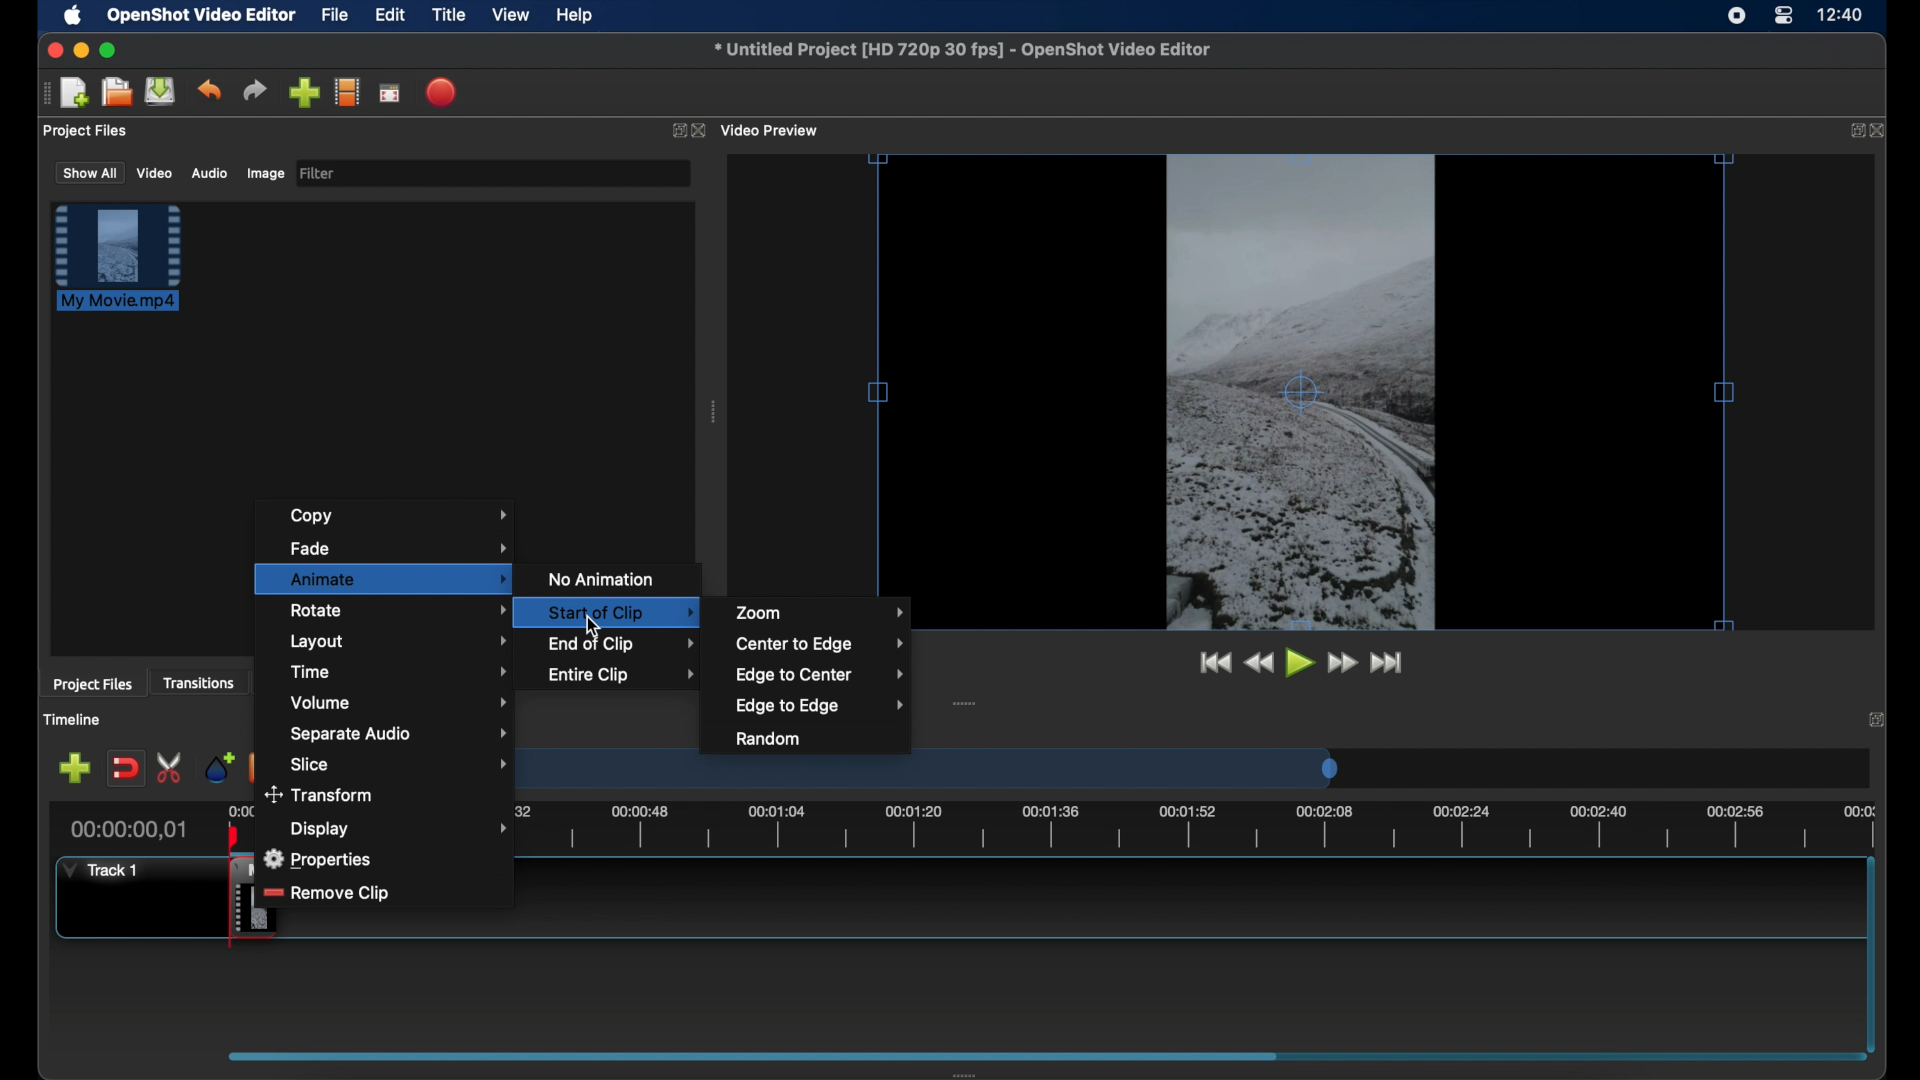 The height and width of the screenshot is (1080, 1920). What do you see at coordinates (116, 92) in the screenshot?
I see `open project` at bounding box center [116, 92].